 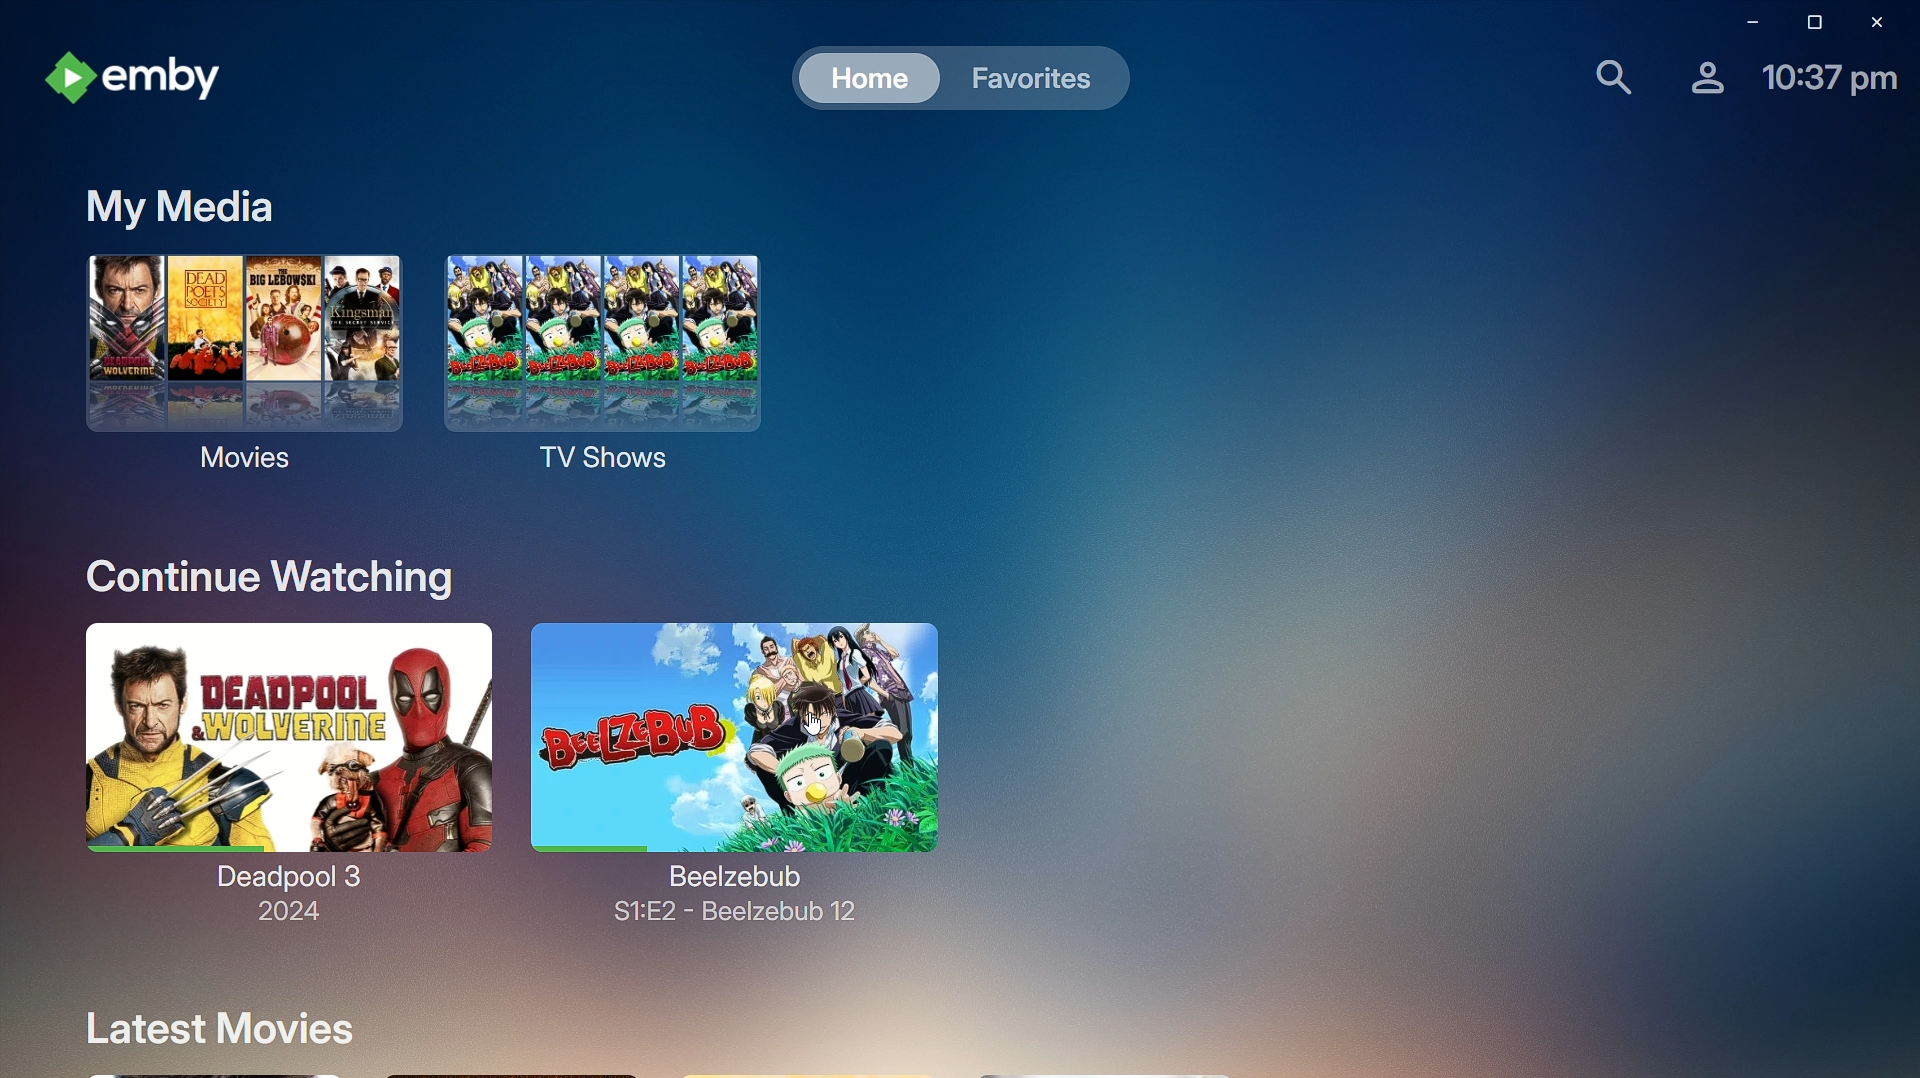 I want to click on Deadpool 3, so click(x=280, y=754).